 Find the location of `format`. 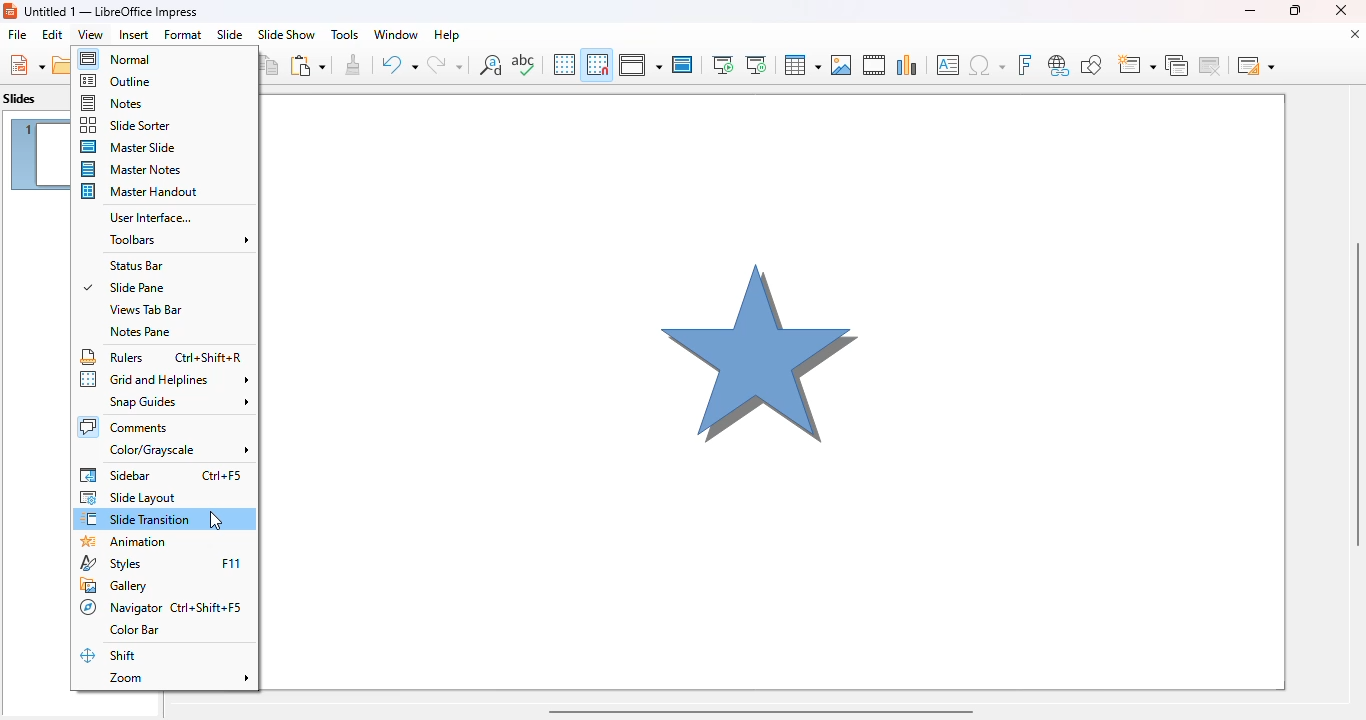

format is located at coordinates (183, 34).